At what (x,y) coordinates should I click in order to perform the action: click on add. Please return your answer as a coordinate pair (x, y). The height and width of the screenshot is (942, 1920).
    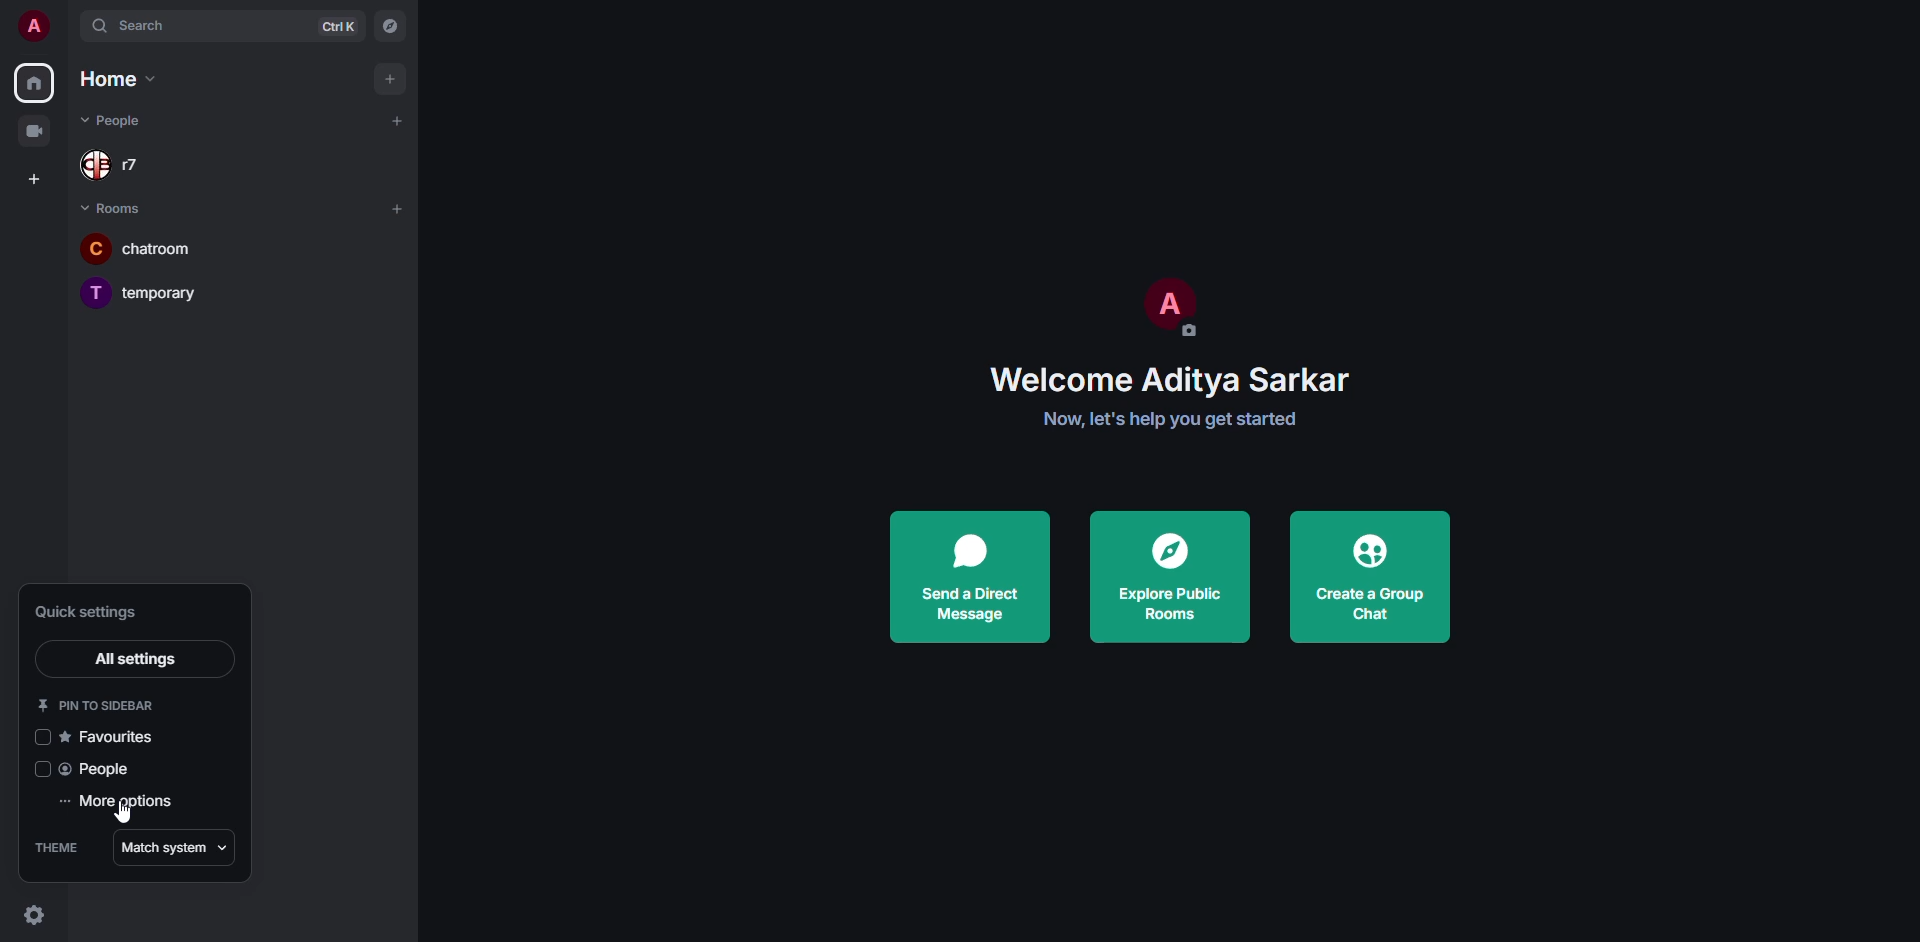
    Looking at the image, I should click on (390, 79).